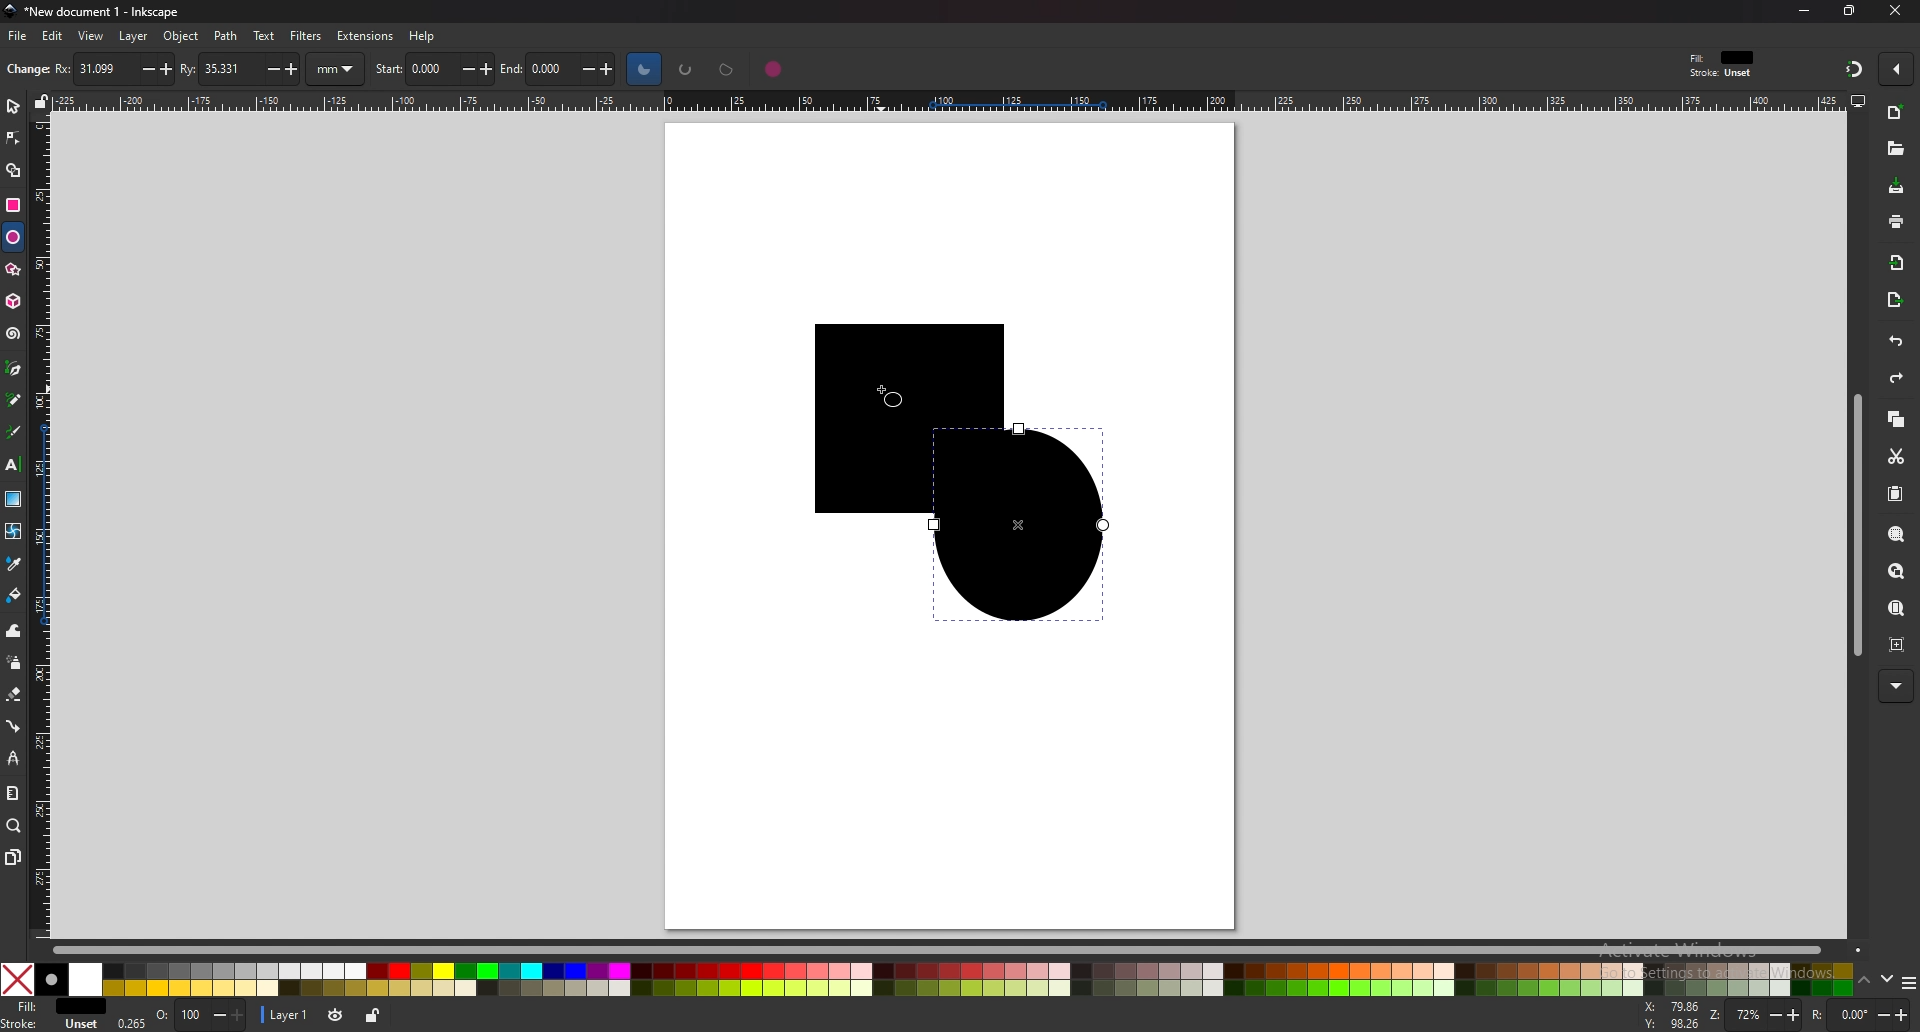 This screenshot has height=1032, width=1920. What do you see at coordinates (1896, 10) in the screenshot?
I see `close` at bounding box center [1896, 10].